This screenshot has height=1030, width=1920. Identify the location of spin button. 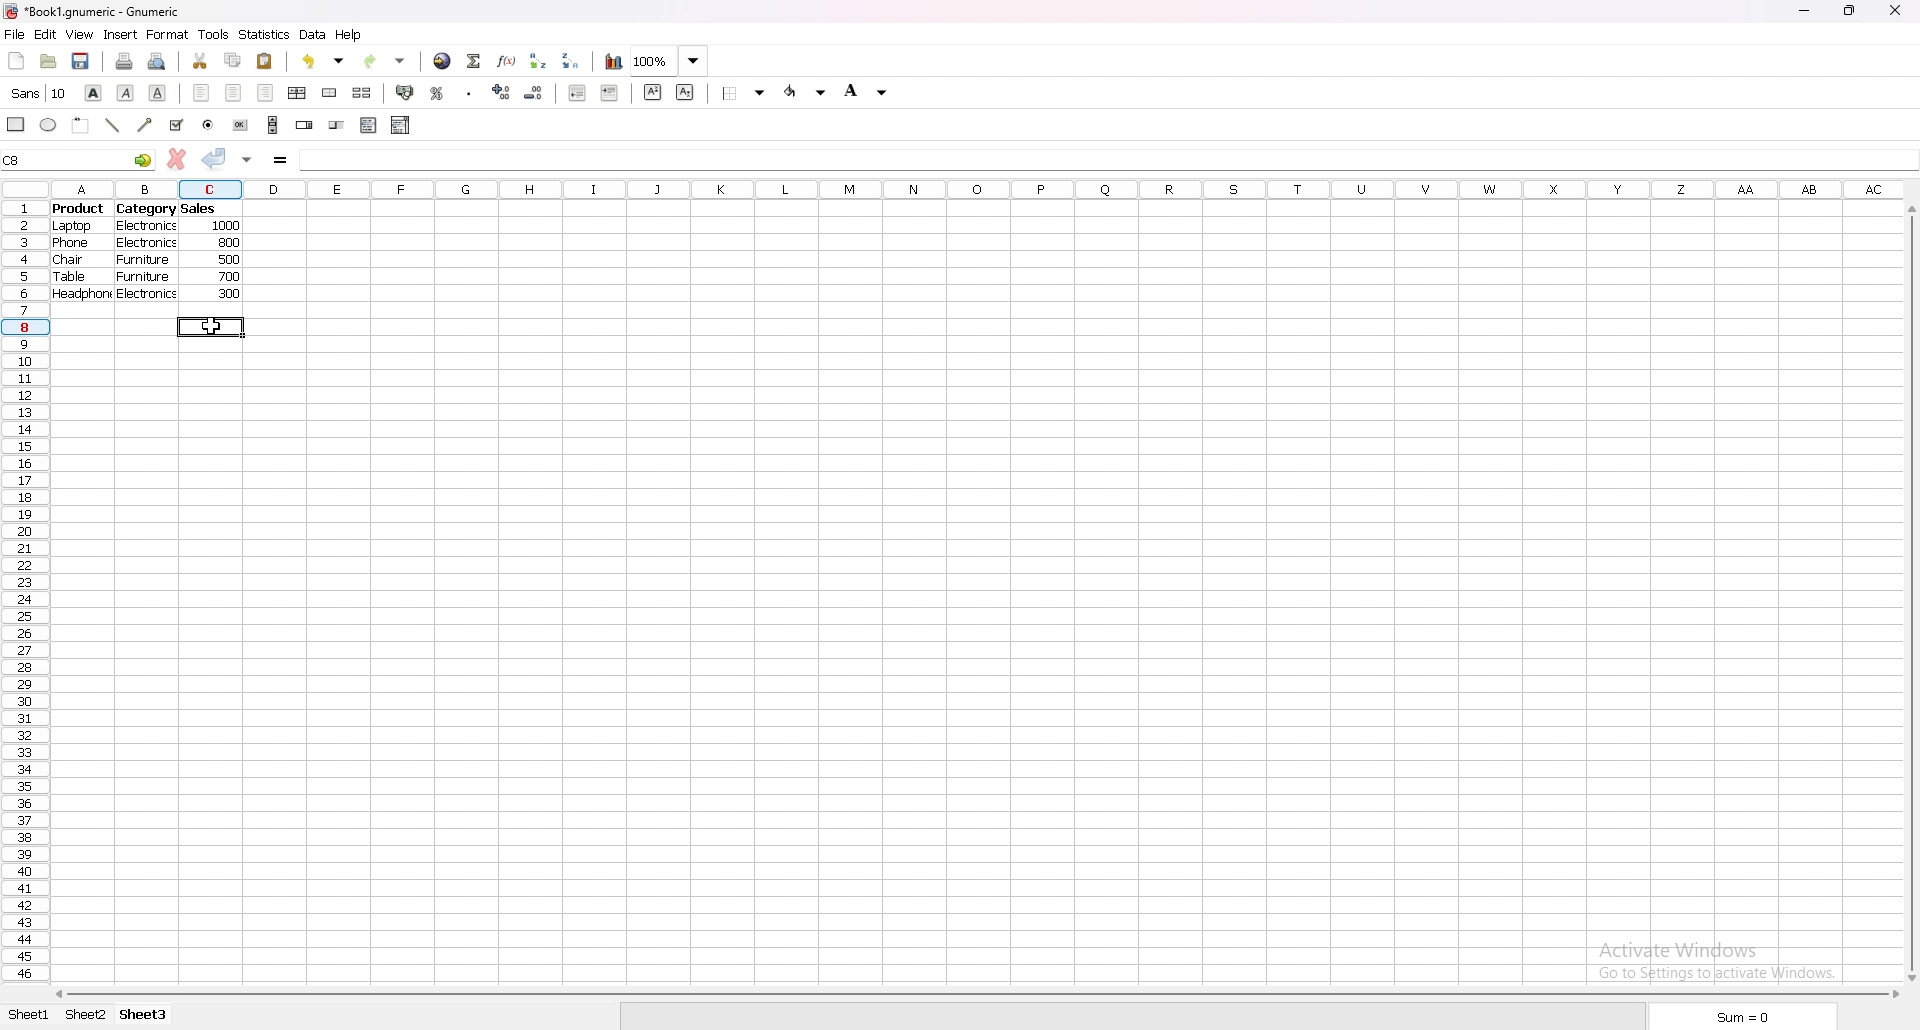
(304, 126).